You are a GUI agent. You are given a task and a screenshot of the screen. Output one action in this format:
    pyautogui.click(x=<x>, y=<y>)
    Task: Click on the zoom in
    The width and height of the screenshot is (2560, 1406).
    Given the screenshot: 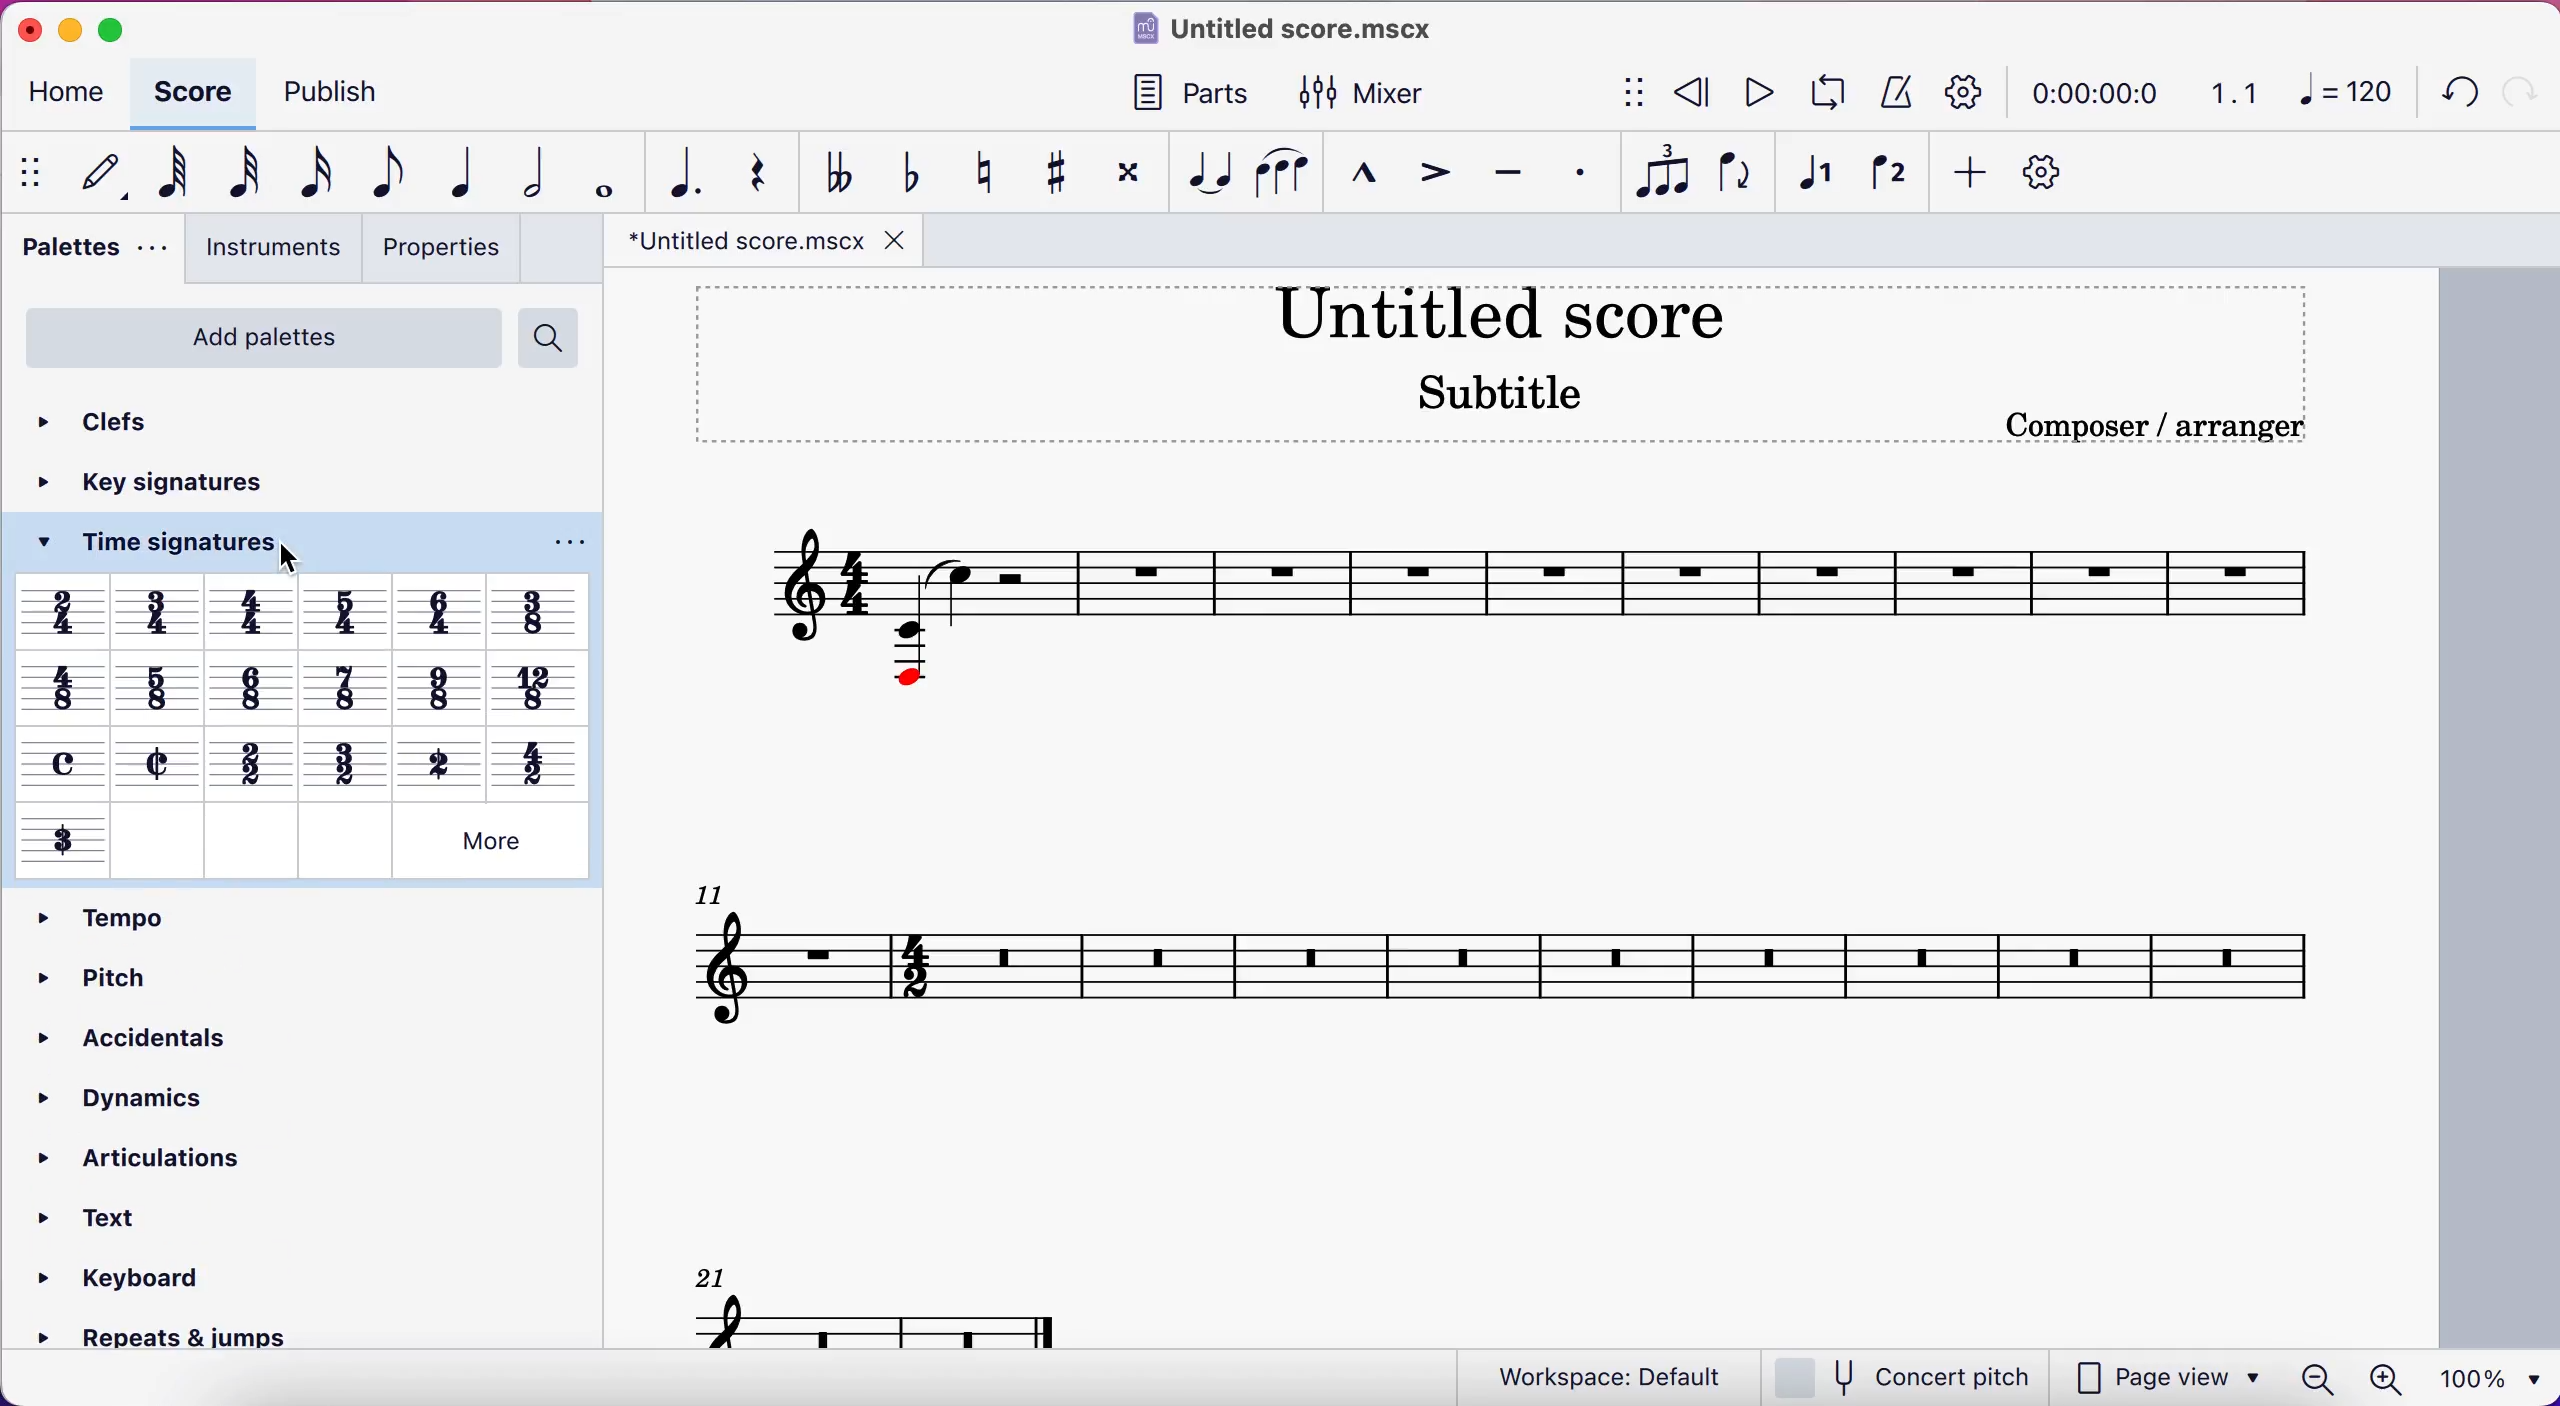 What is the action you would take?
    pyautogui.click(x=2392, y=1378)
    